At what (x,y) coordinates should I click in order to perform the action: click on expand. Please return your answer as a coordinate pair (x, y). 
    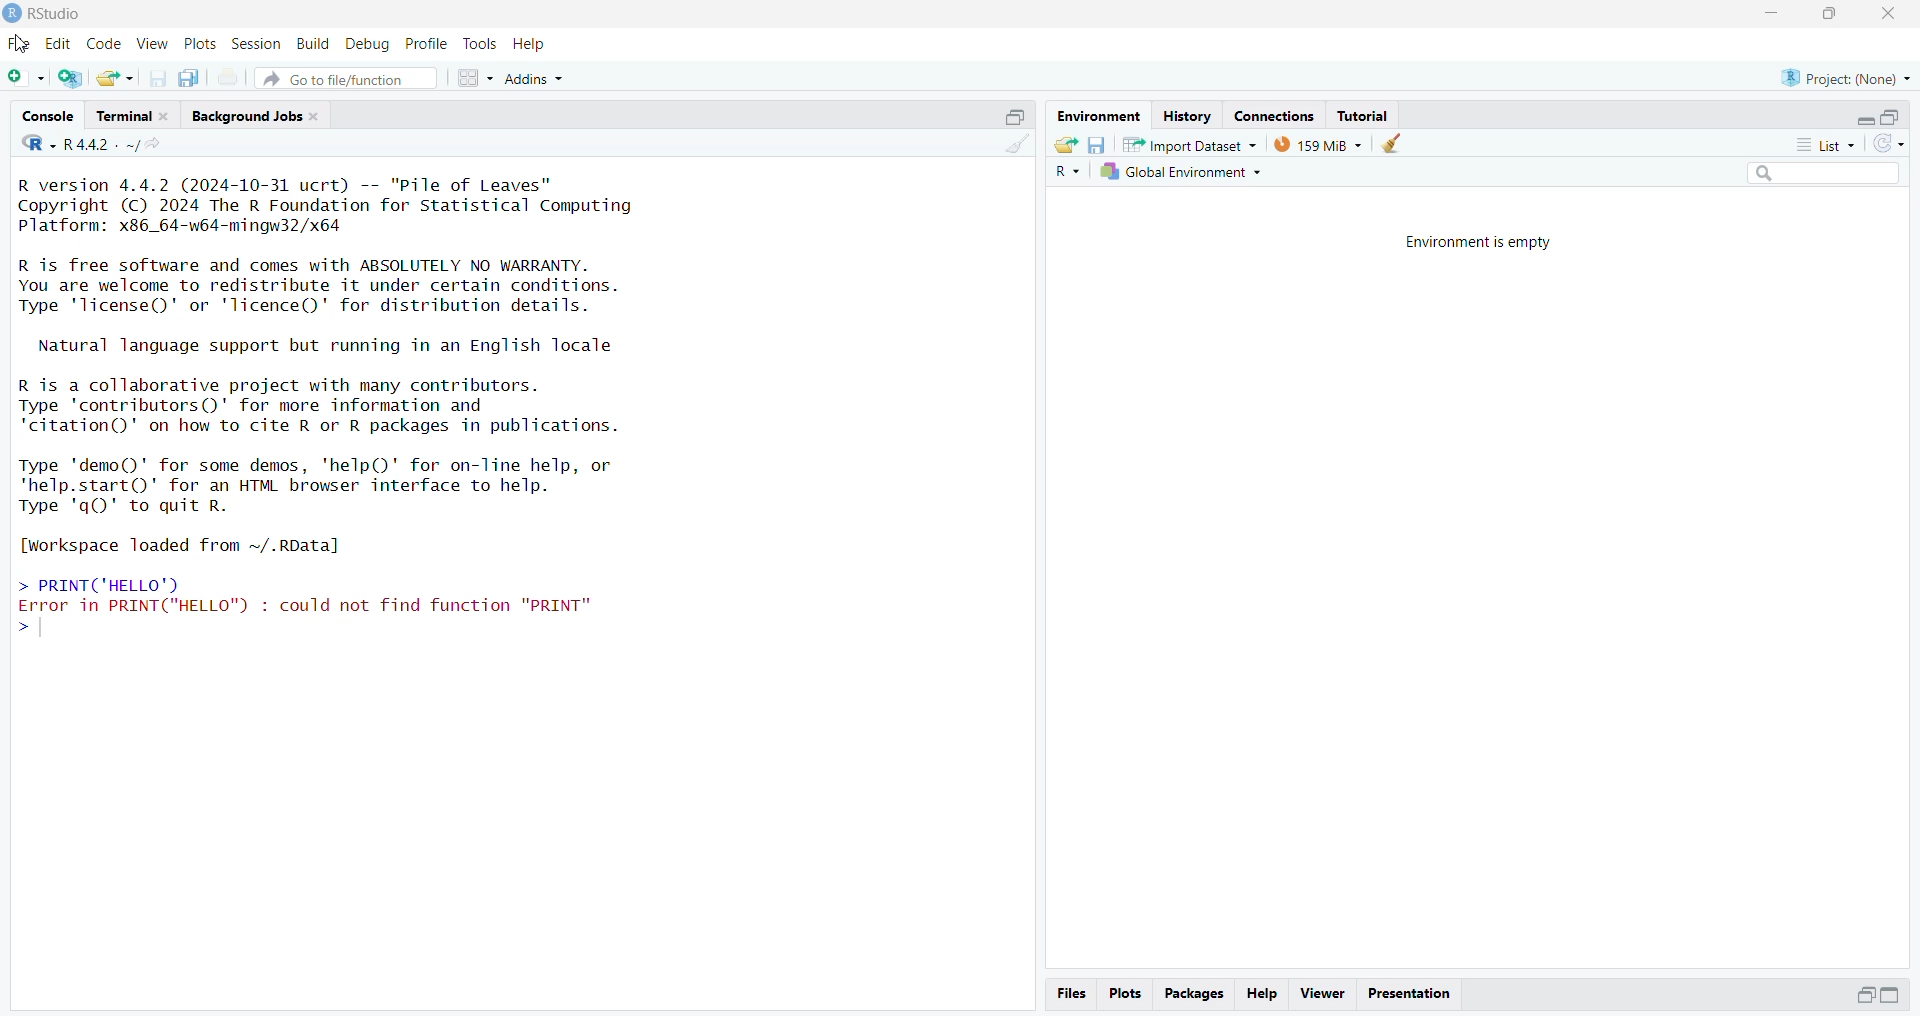
    Looking at the image, I should click on (1894, 996).